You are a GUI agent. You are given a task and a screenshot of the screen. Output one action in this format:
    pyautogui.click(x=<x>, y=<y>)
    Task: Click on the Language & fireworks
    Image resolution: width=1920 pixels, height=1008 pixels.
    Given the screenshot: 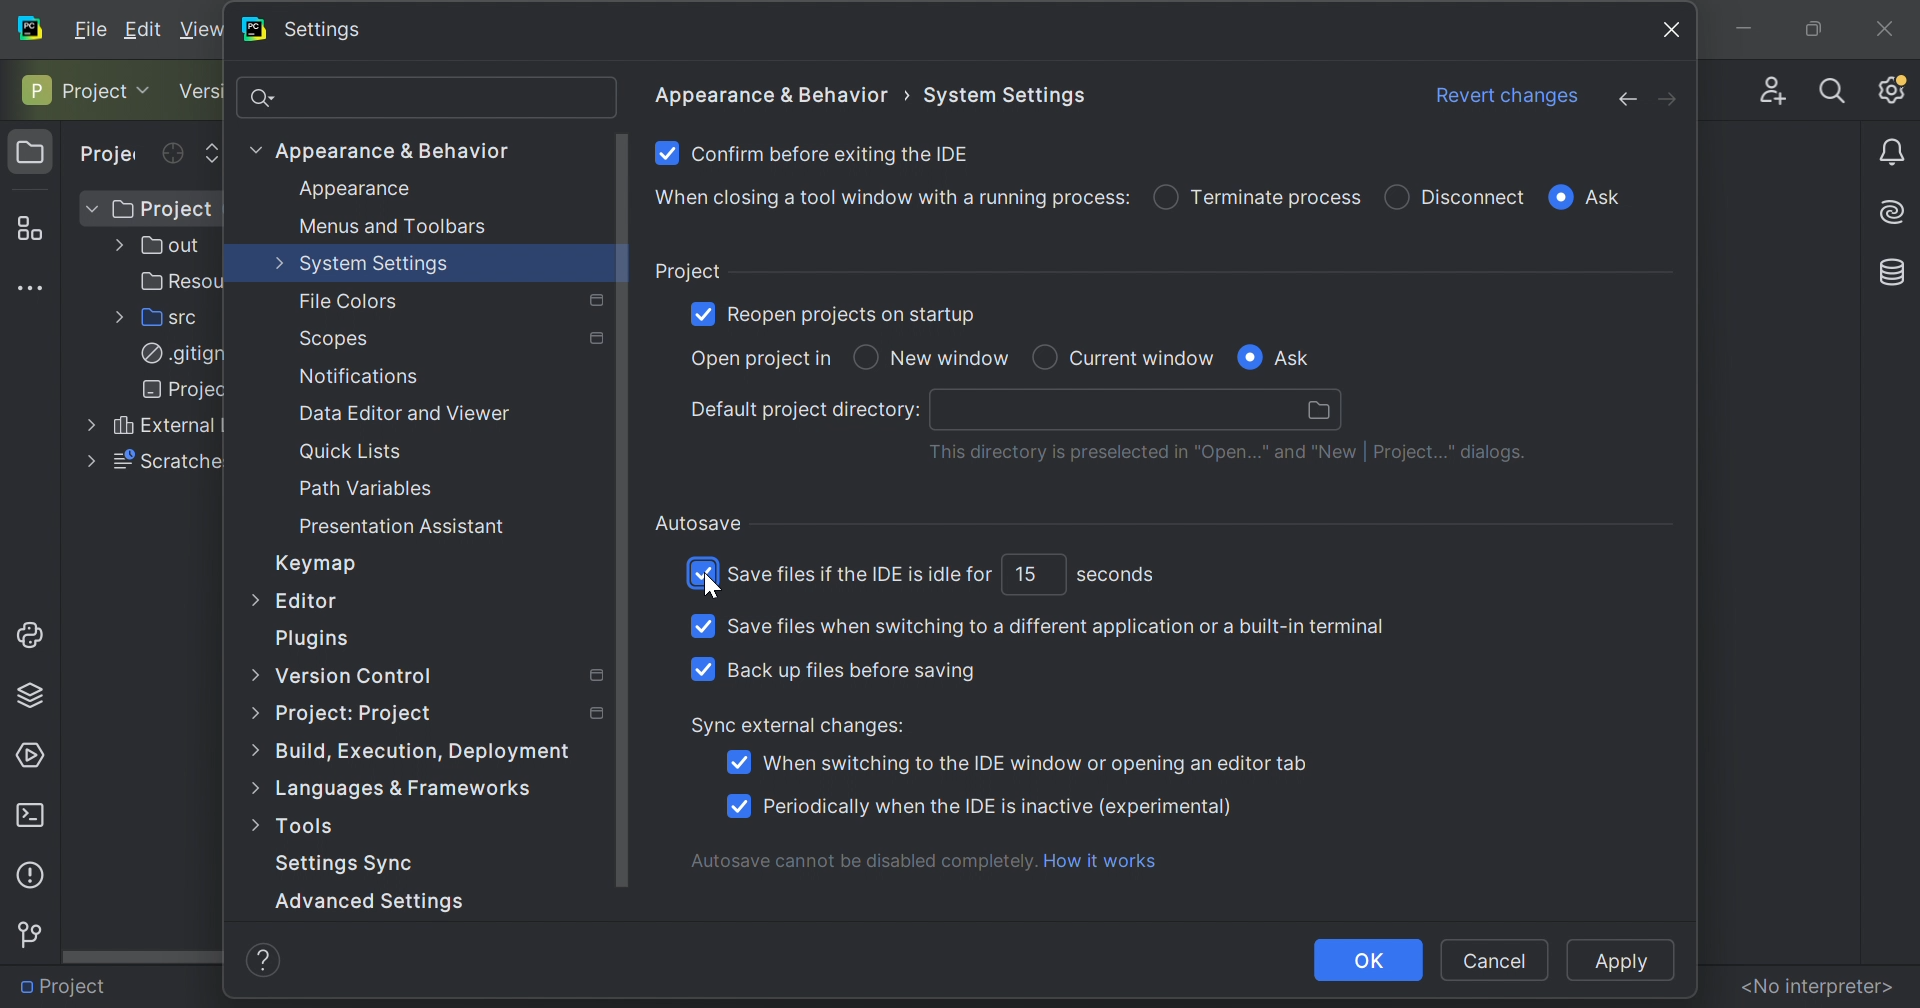 What is the action you would take?
    pyautogui.click(x=423, y=789)
    